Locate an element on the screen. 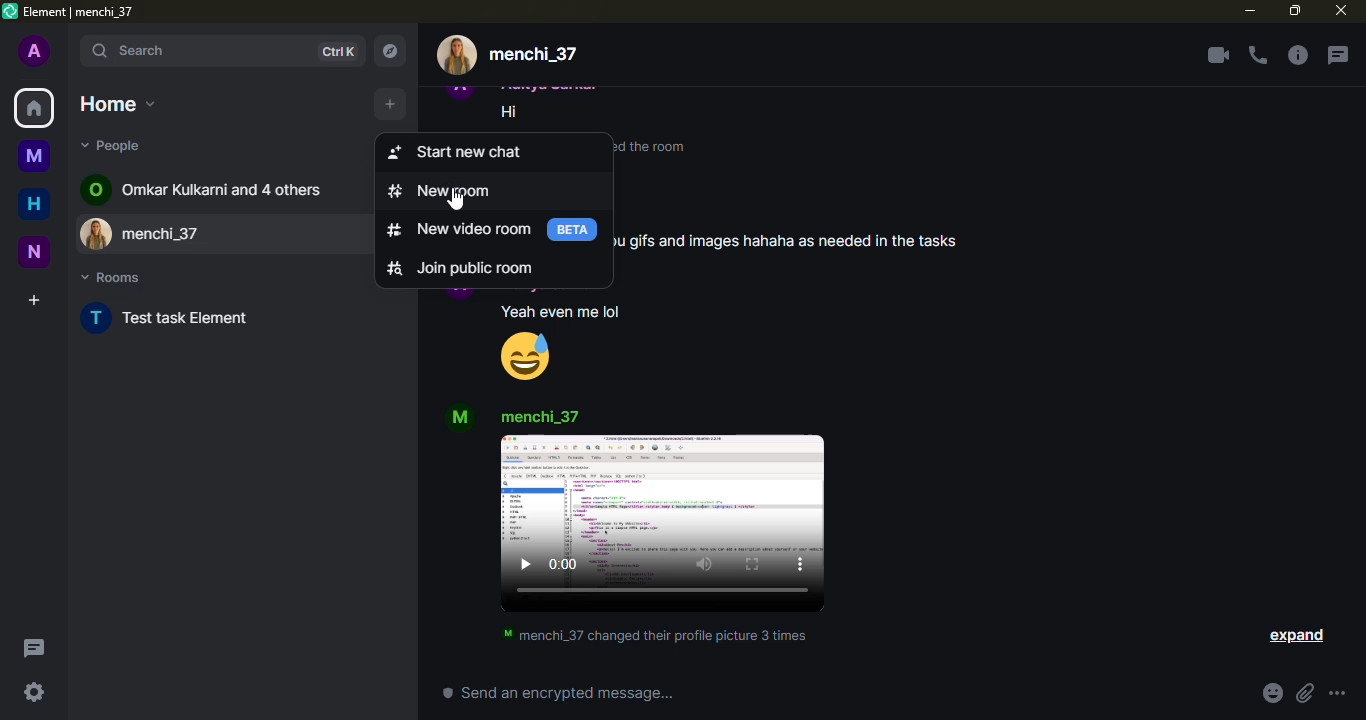  cursor is located at coordinates (455, 199).